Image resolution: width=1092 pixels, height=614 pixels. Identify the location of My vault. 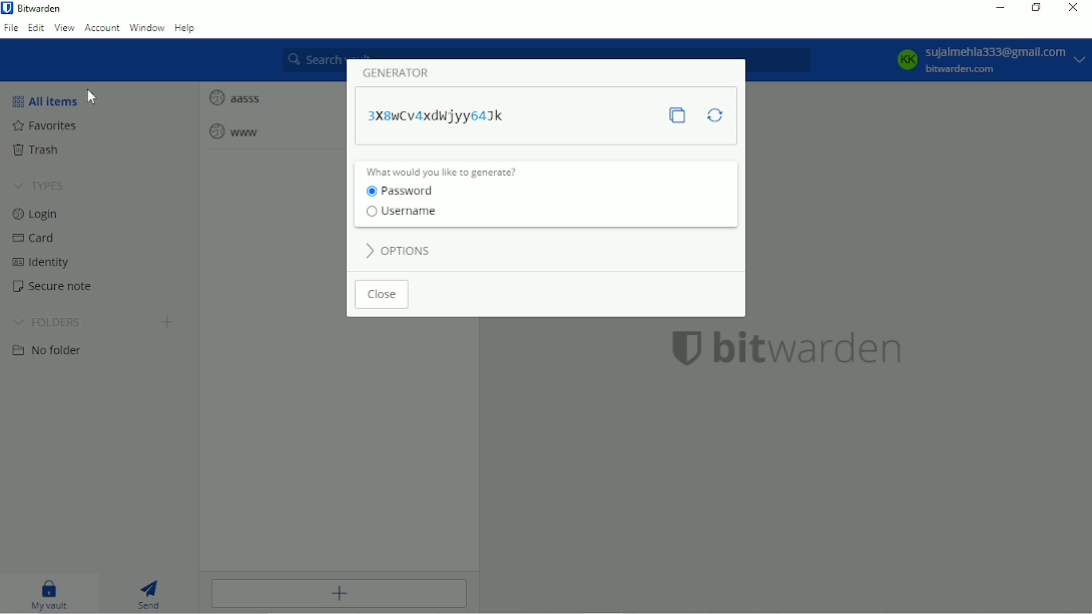
(54, 593).